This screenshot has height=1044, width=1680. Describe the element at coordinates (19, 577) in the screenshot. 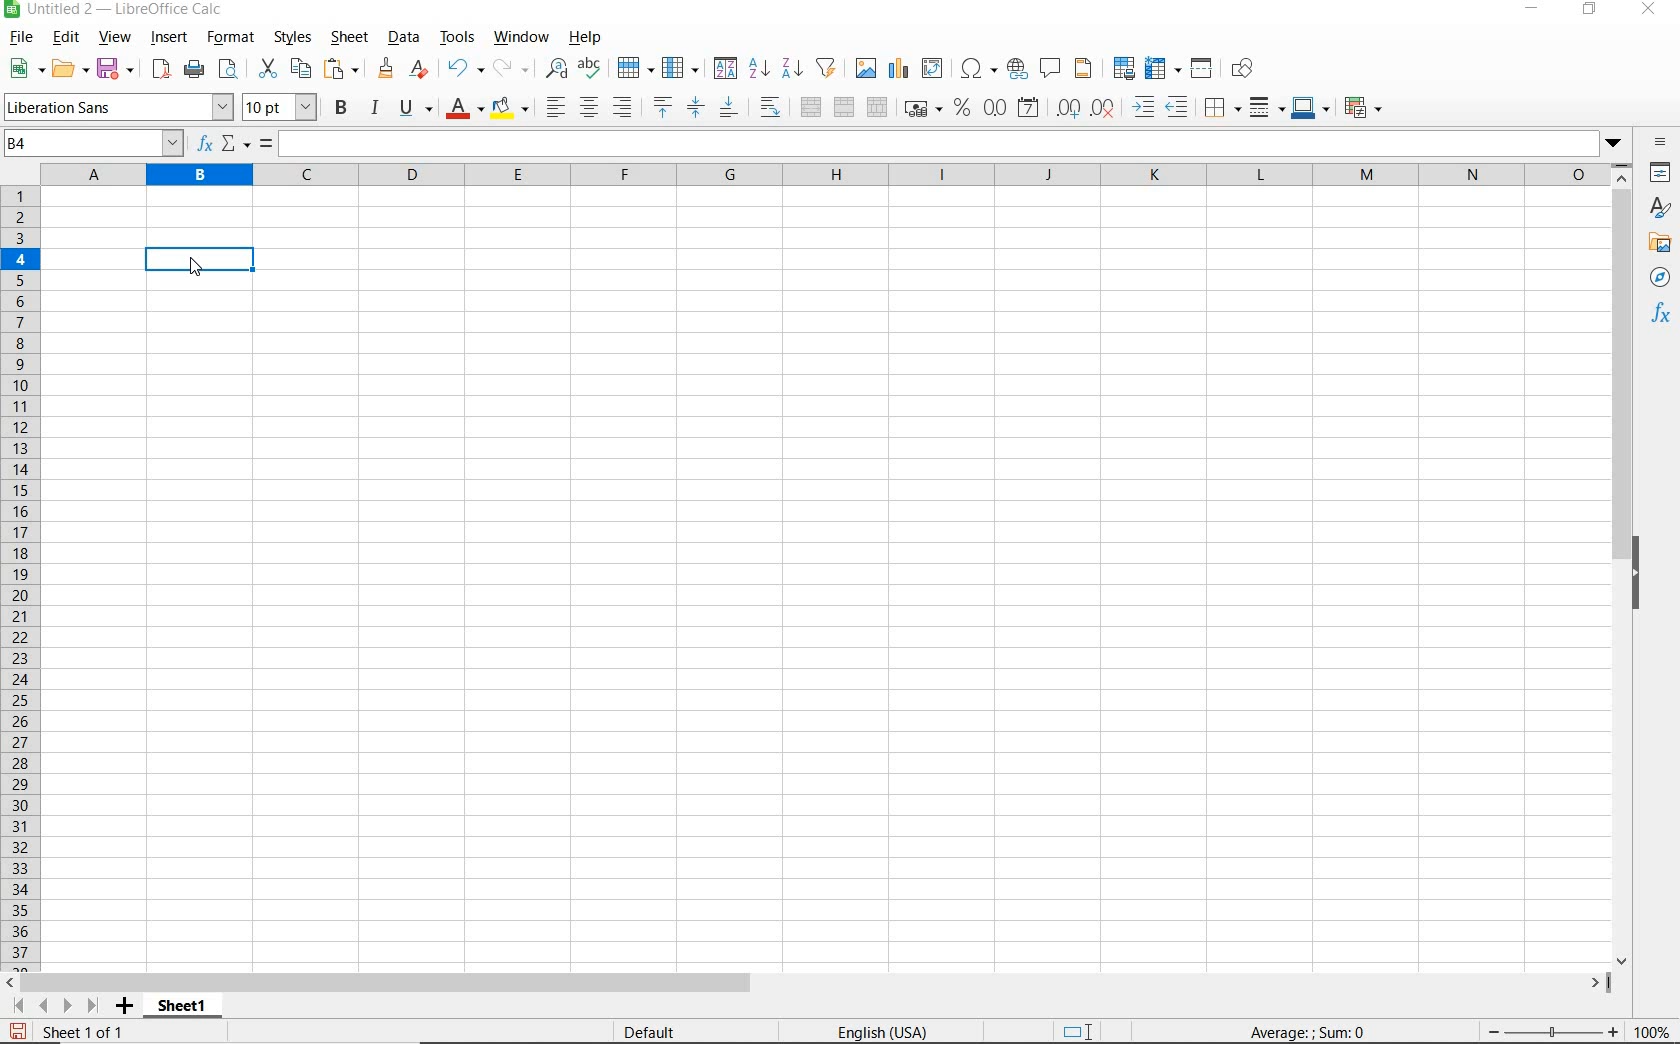

I see `rows` at that location.